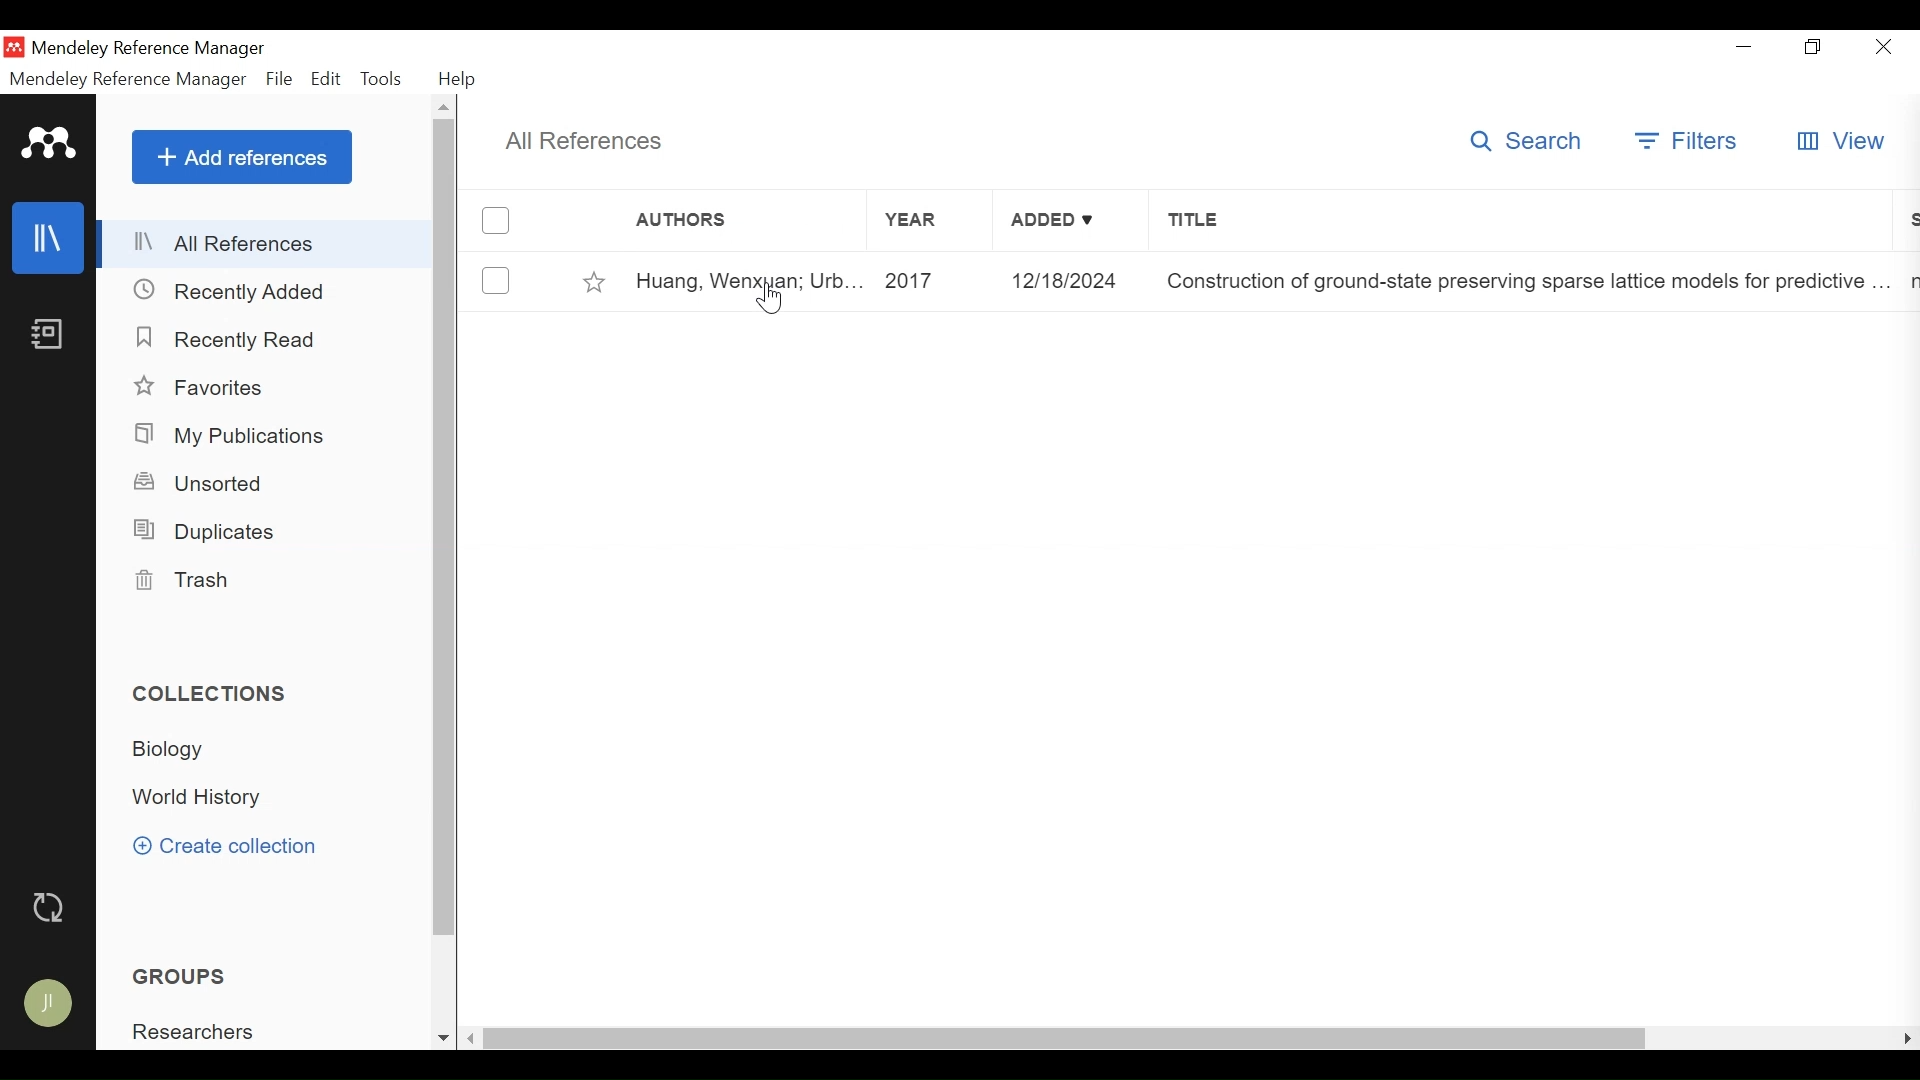  I want to click on Library, so click(51, 238).